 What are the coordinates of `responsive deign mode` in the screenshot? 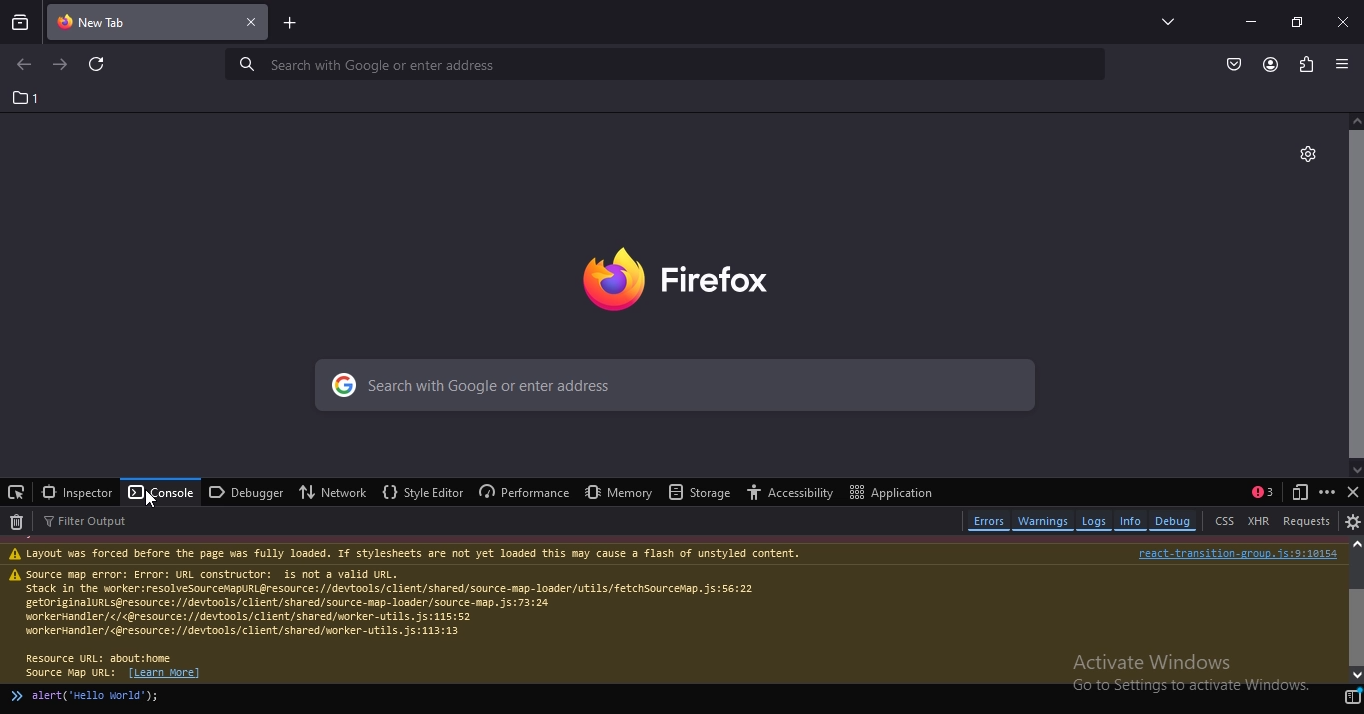 It's located at (1301, 492).